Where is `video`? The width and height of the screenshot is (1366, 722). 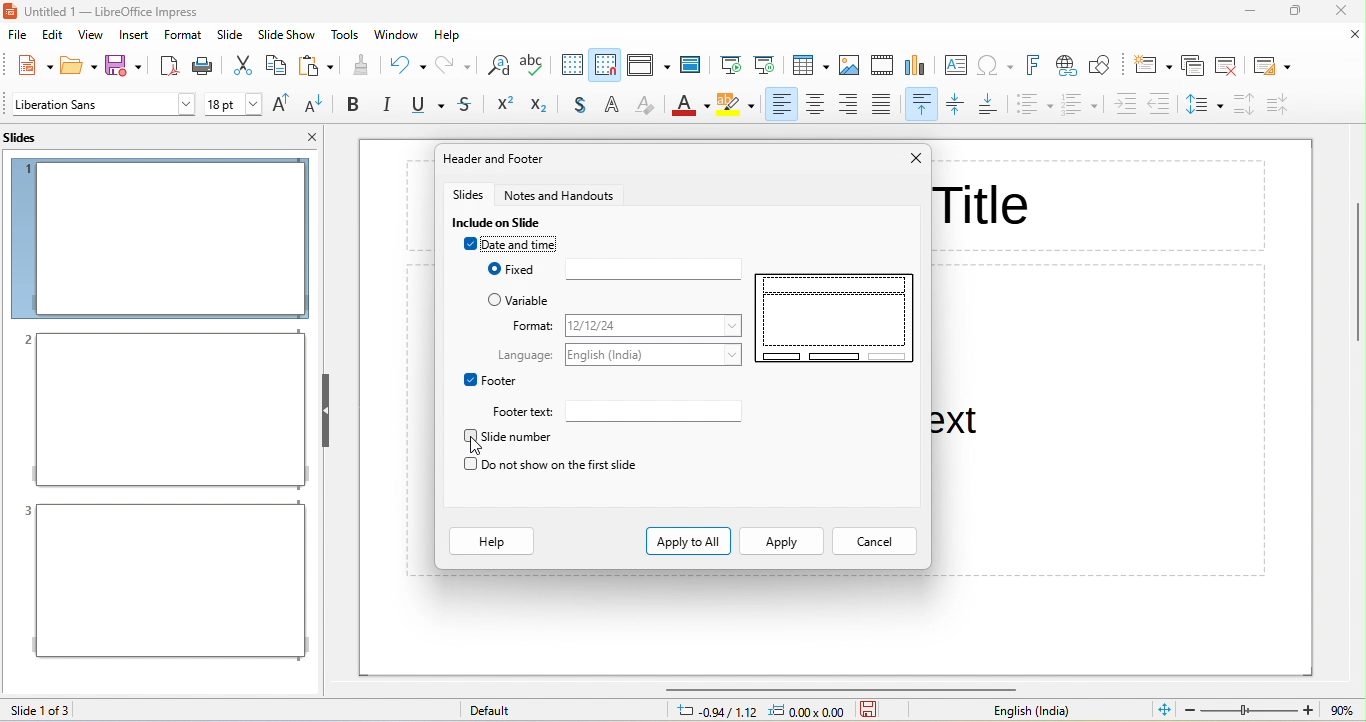
video is located at coordinates (882, 64).